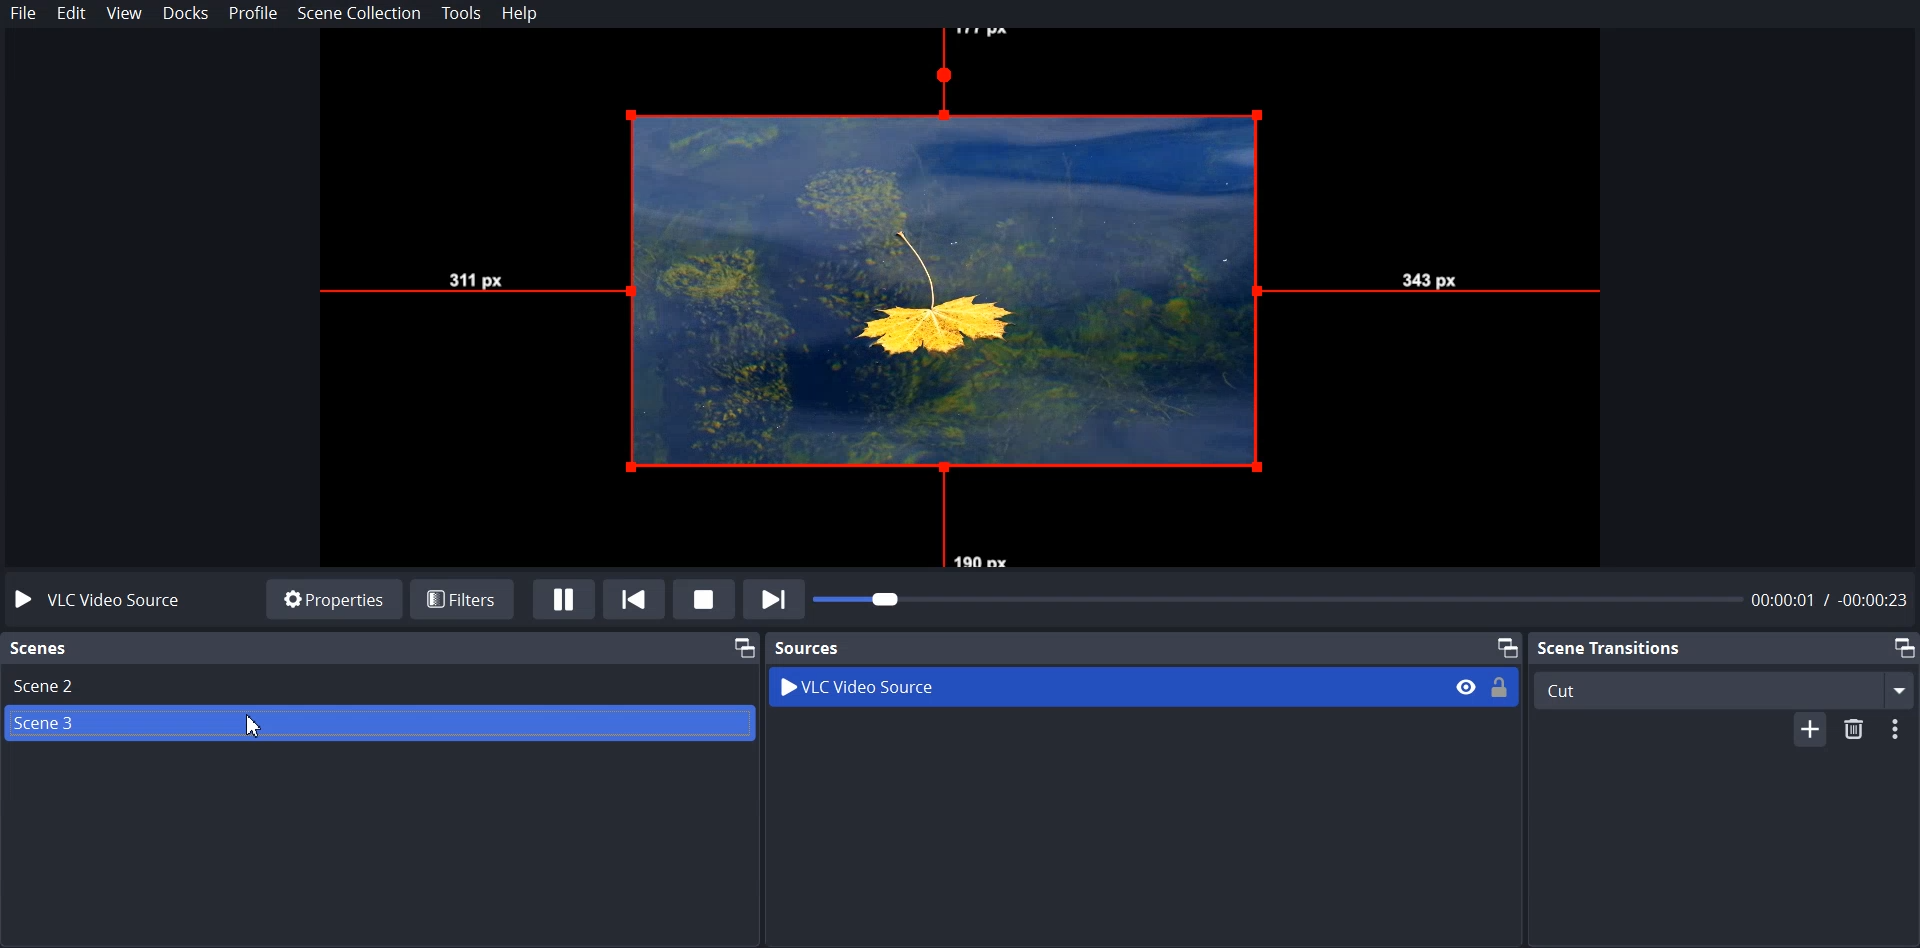 The height and width of the screenshot is (948, 1920). Describe the element at coordinates (703, 598) in the screenshot. I see `Stop Media` at that location.